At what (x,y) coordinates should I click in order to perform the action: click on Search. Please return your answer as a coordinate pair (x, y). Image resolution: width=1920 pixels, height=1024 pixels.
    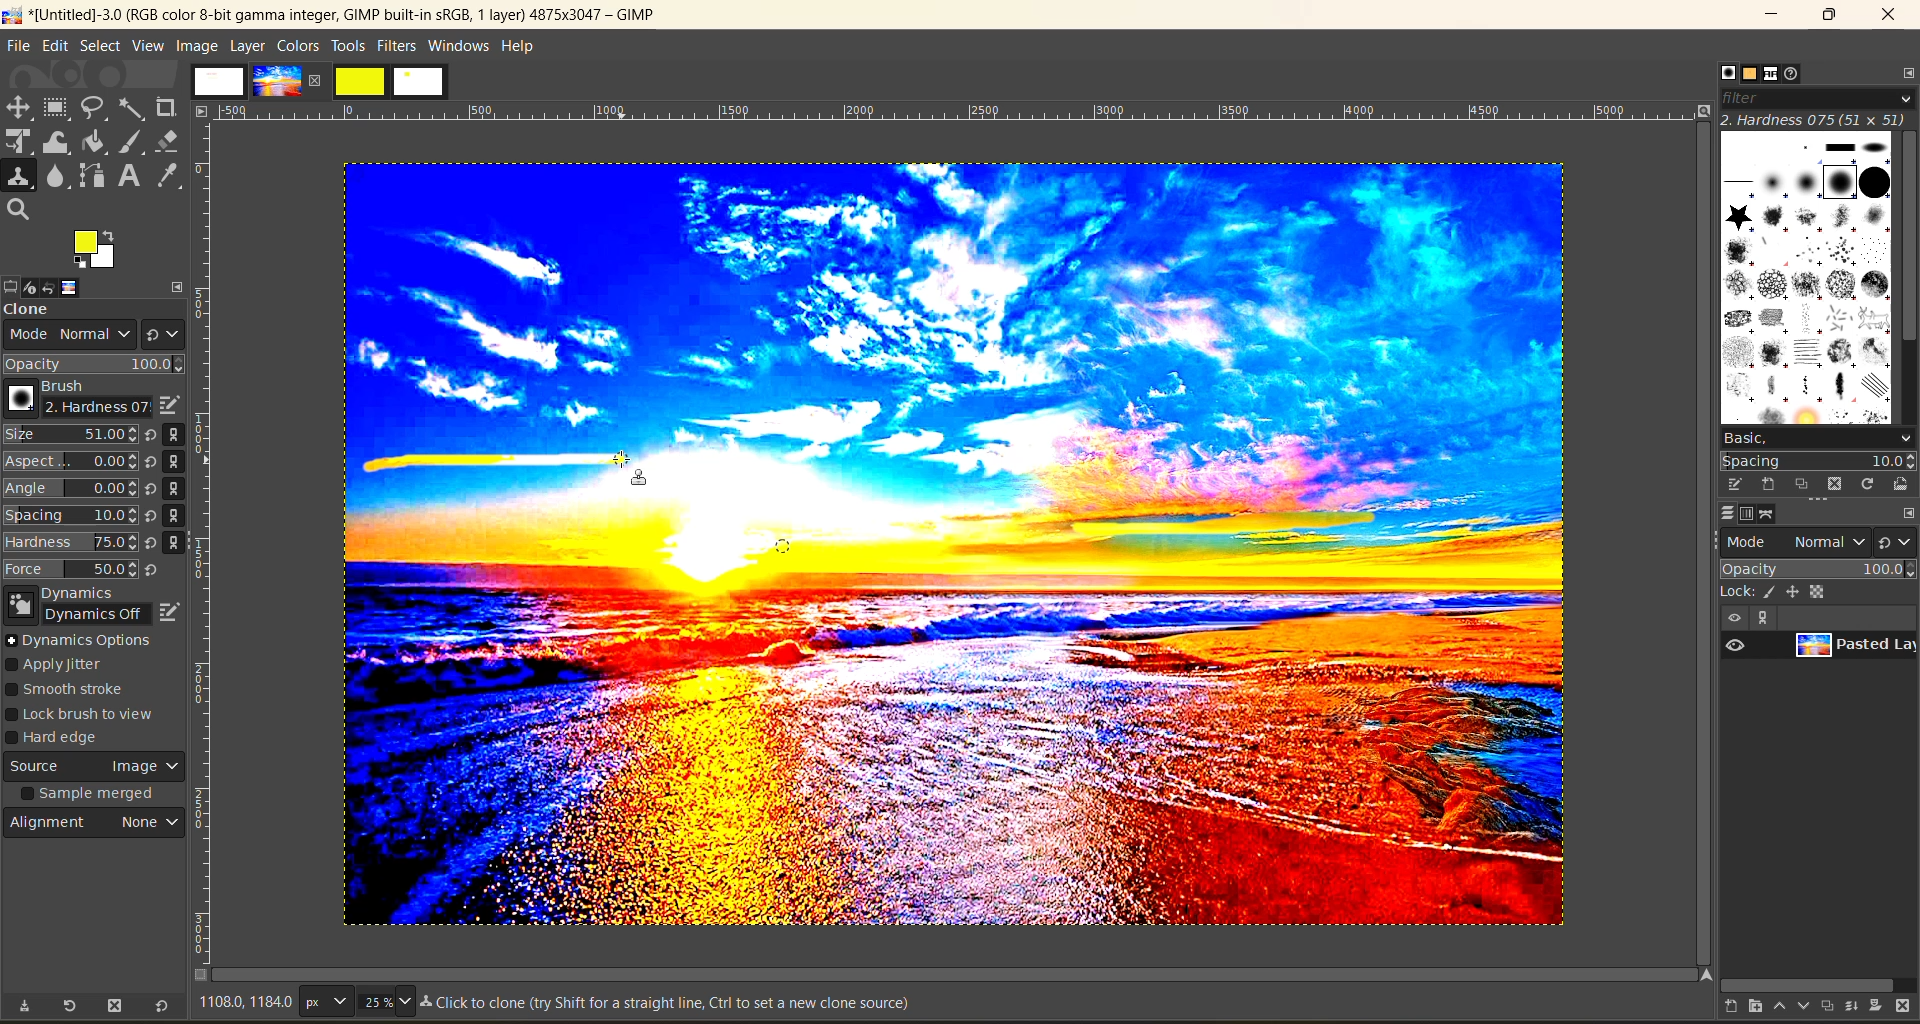
    Looking at the image, I should click on (19, 210).